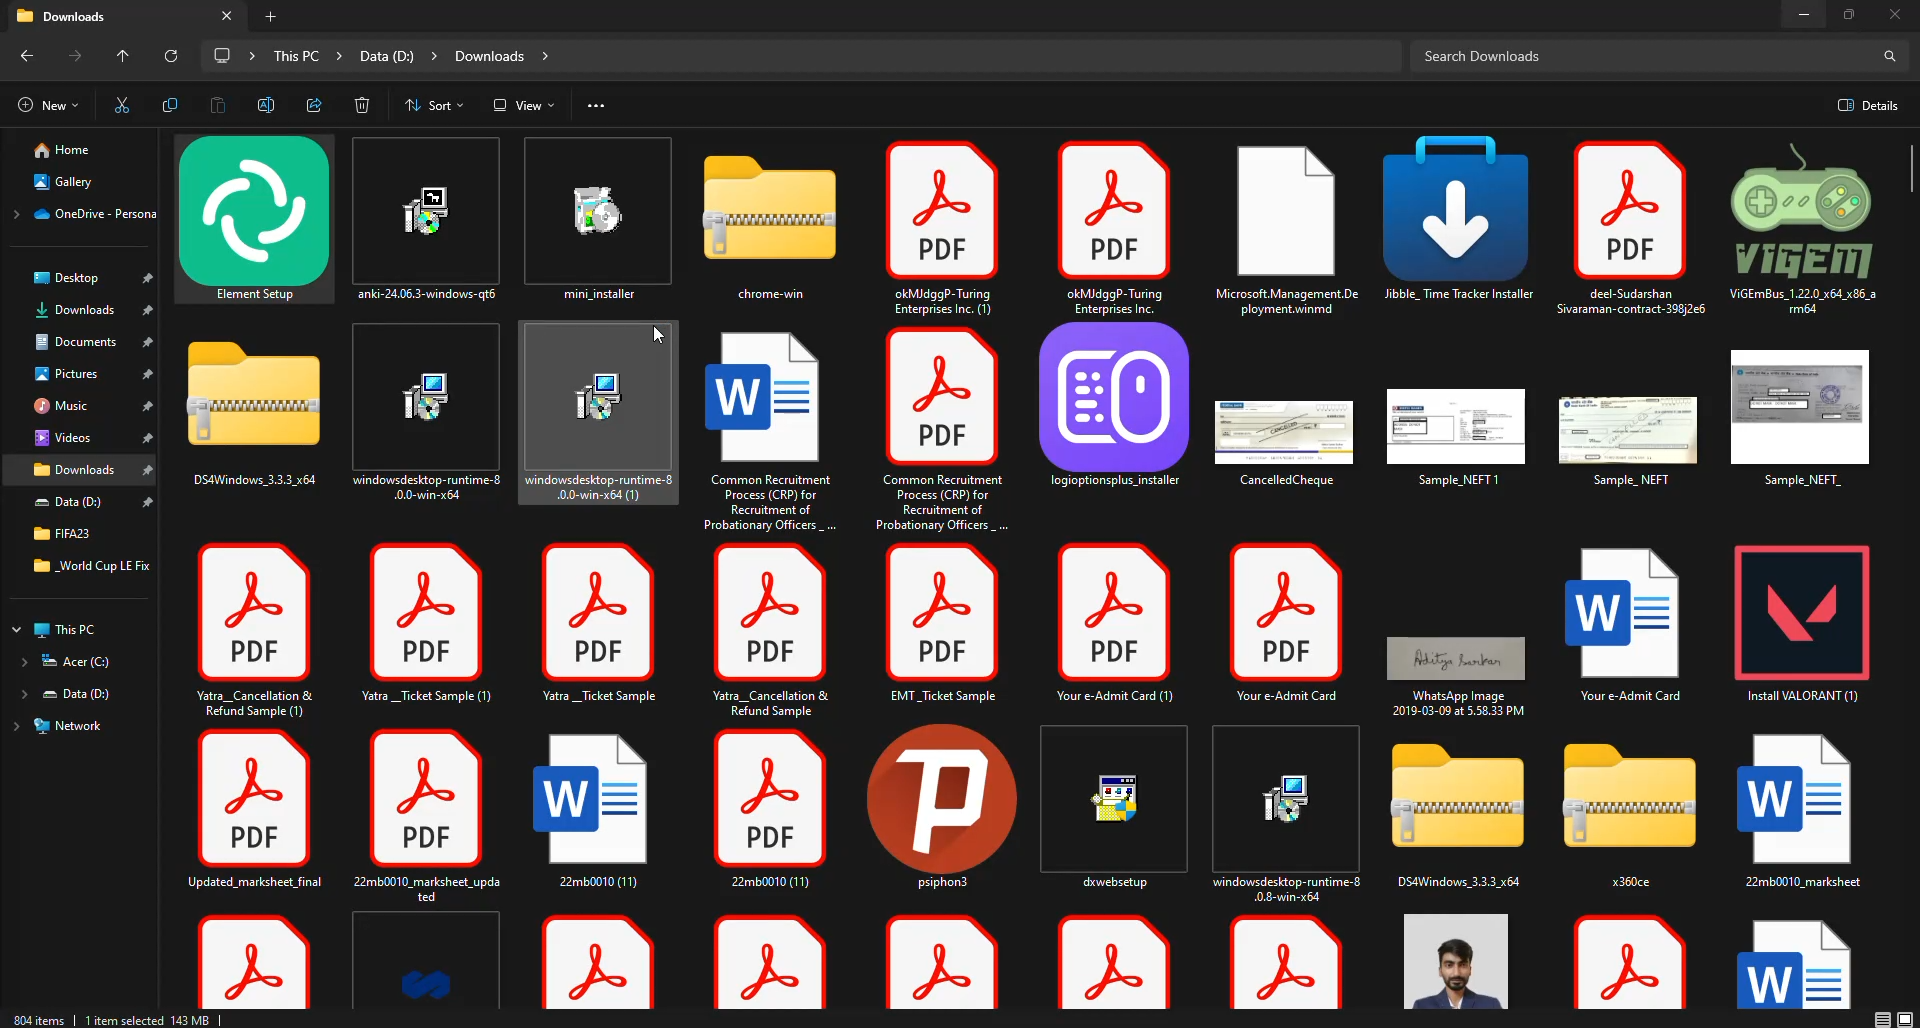 The height and width of the screenshot is (1028, 1920). Describe the element at coordinates (1808, 811) in the screenshot. I see `file` at that location.